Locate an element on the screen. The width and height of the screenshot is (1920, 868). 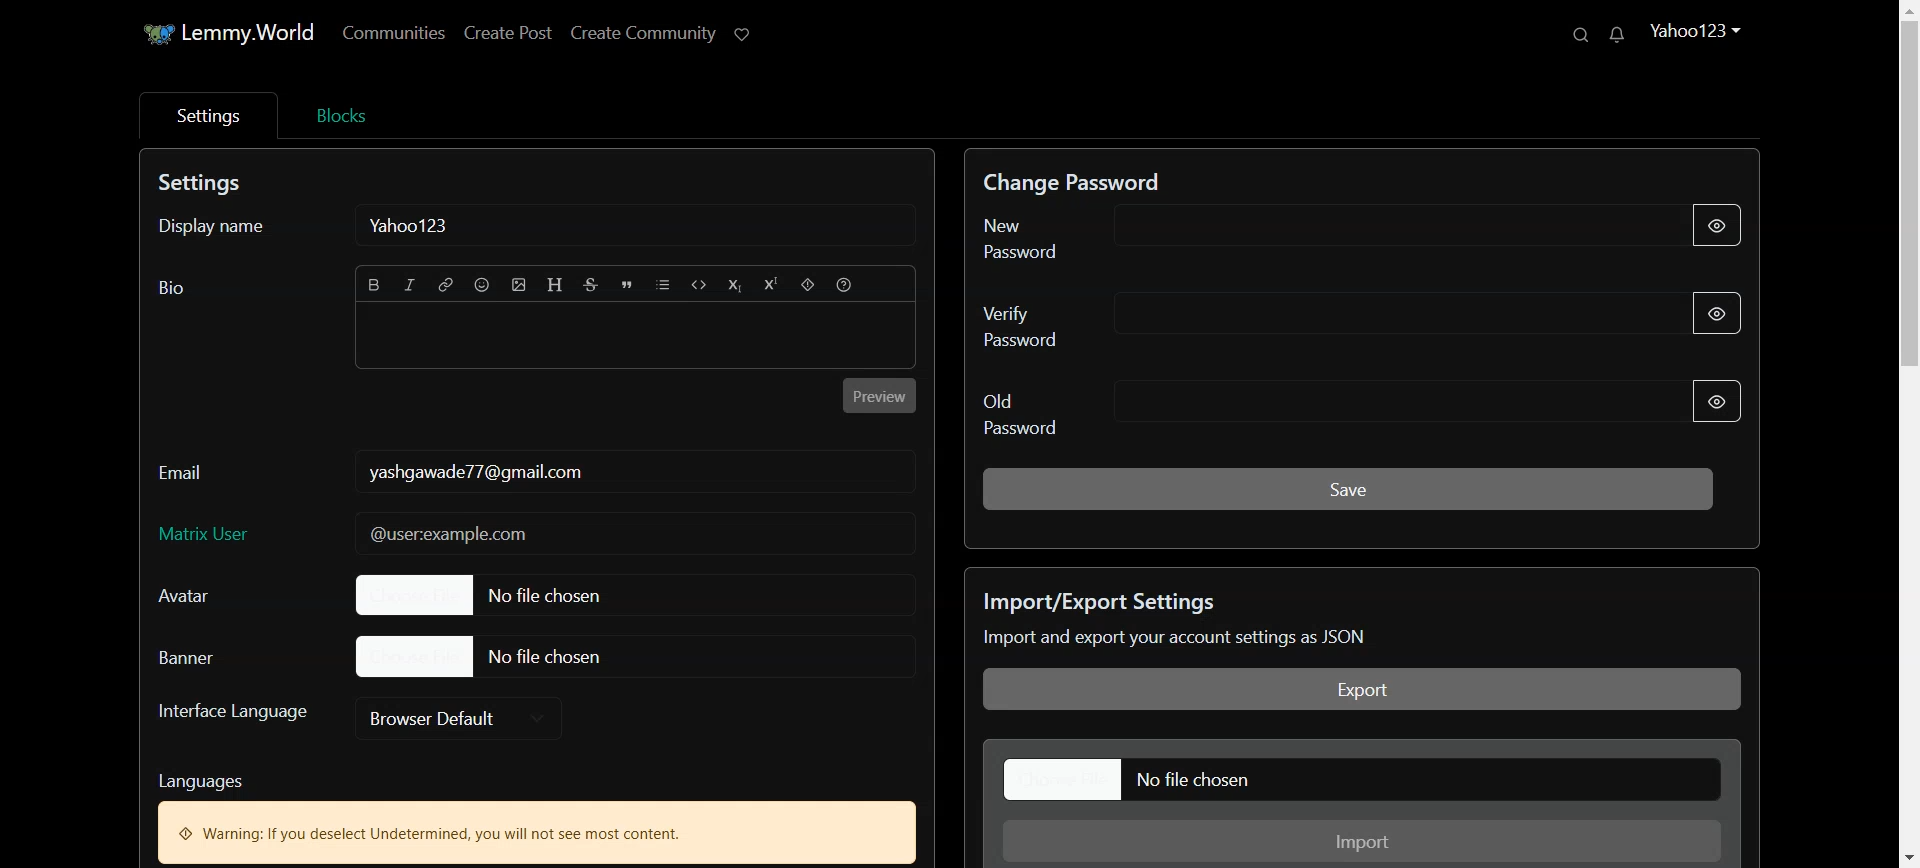
Email is located at coordinates (184, 467).